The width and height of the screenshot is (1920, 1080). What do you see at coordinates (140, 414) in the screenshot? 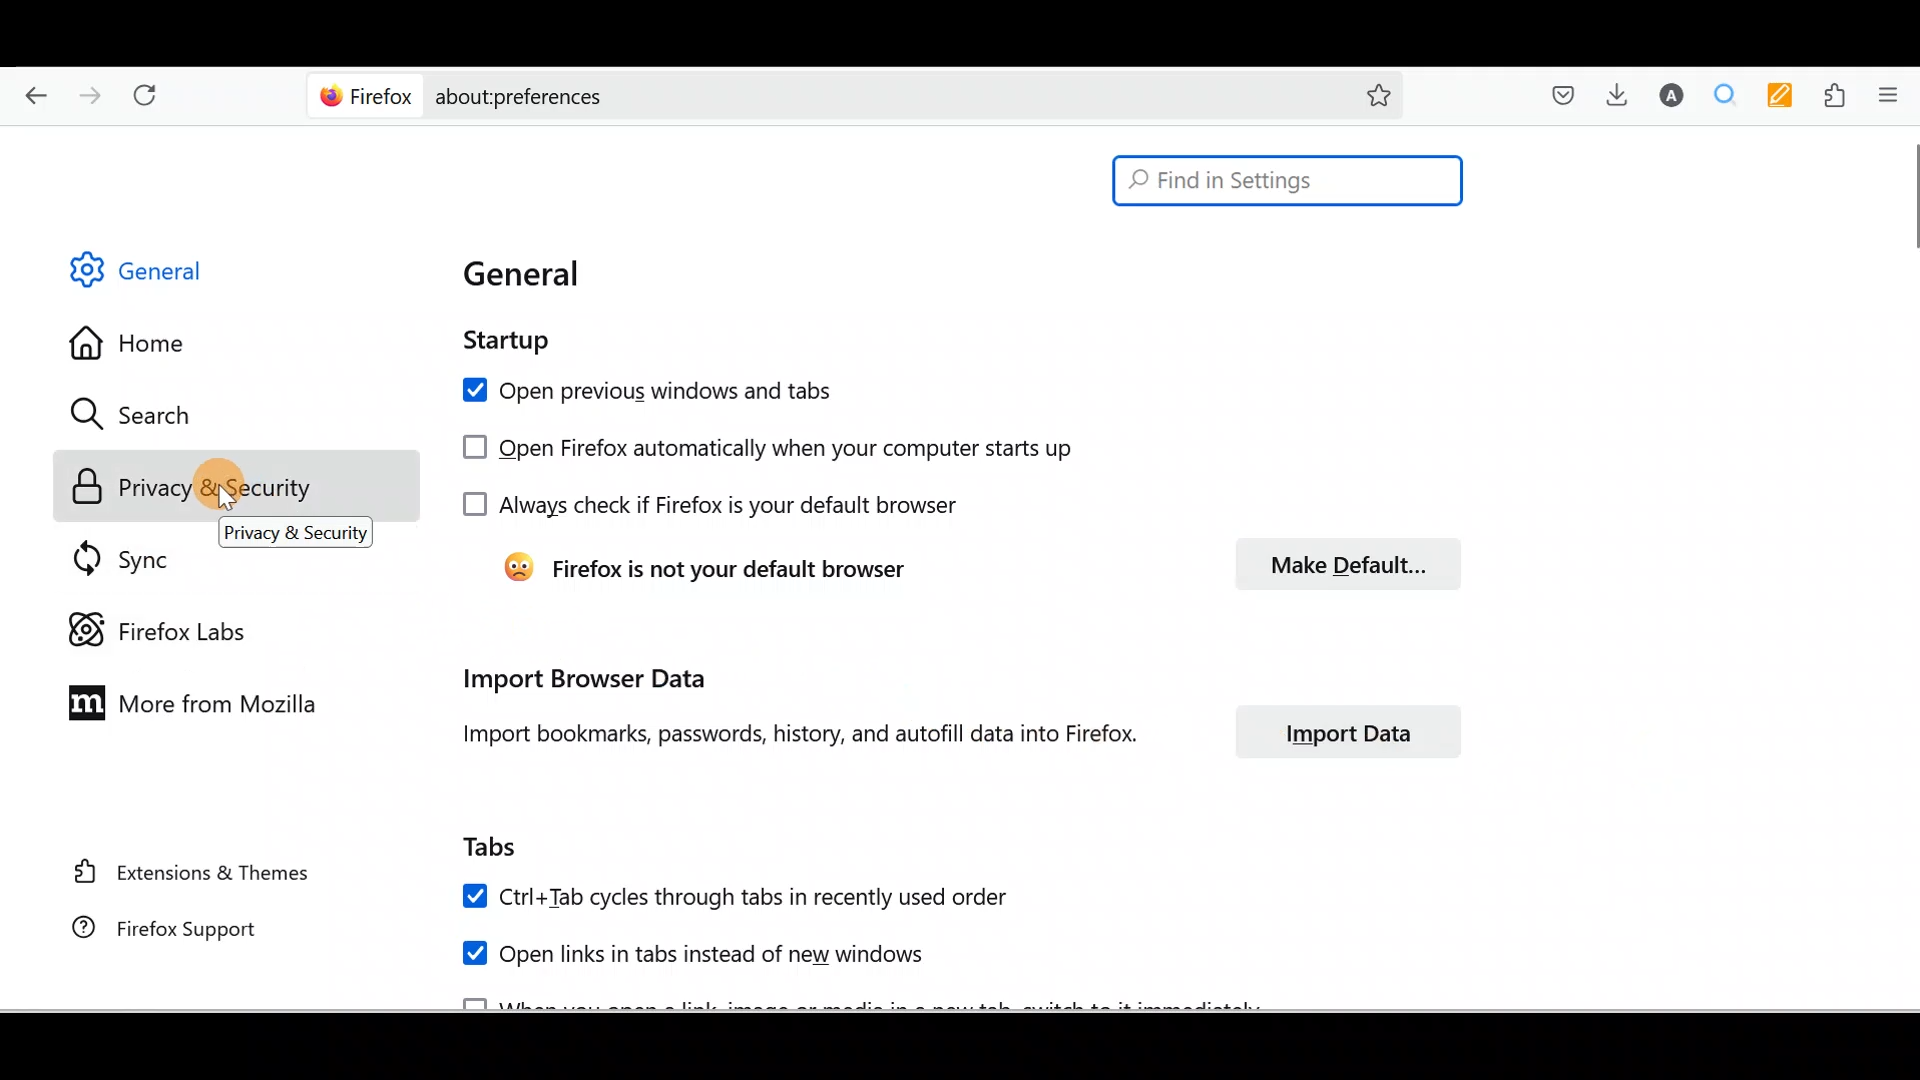
I see `Search` at bounding box center [140, 414].